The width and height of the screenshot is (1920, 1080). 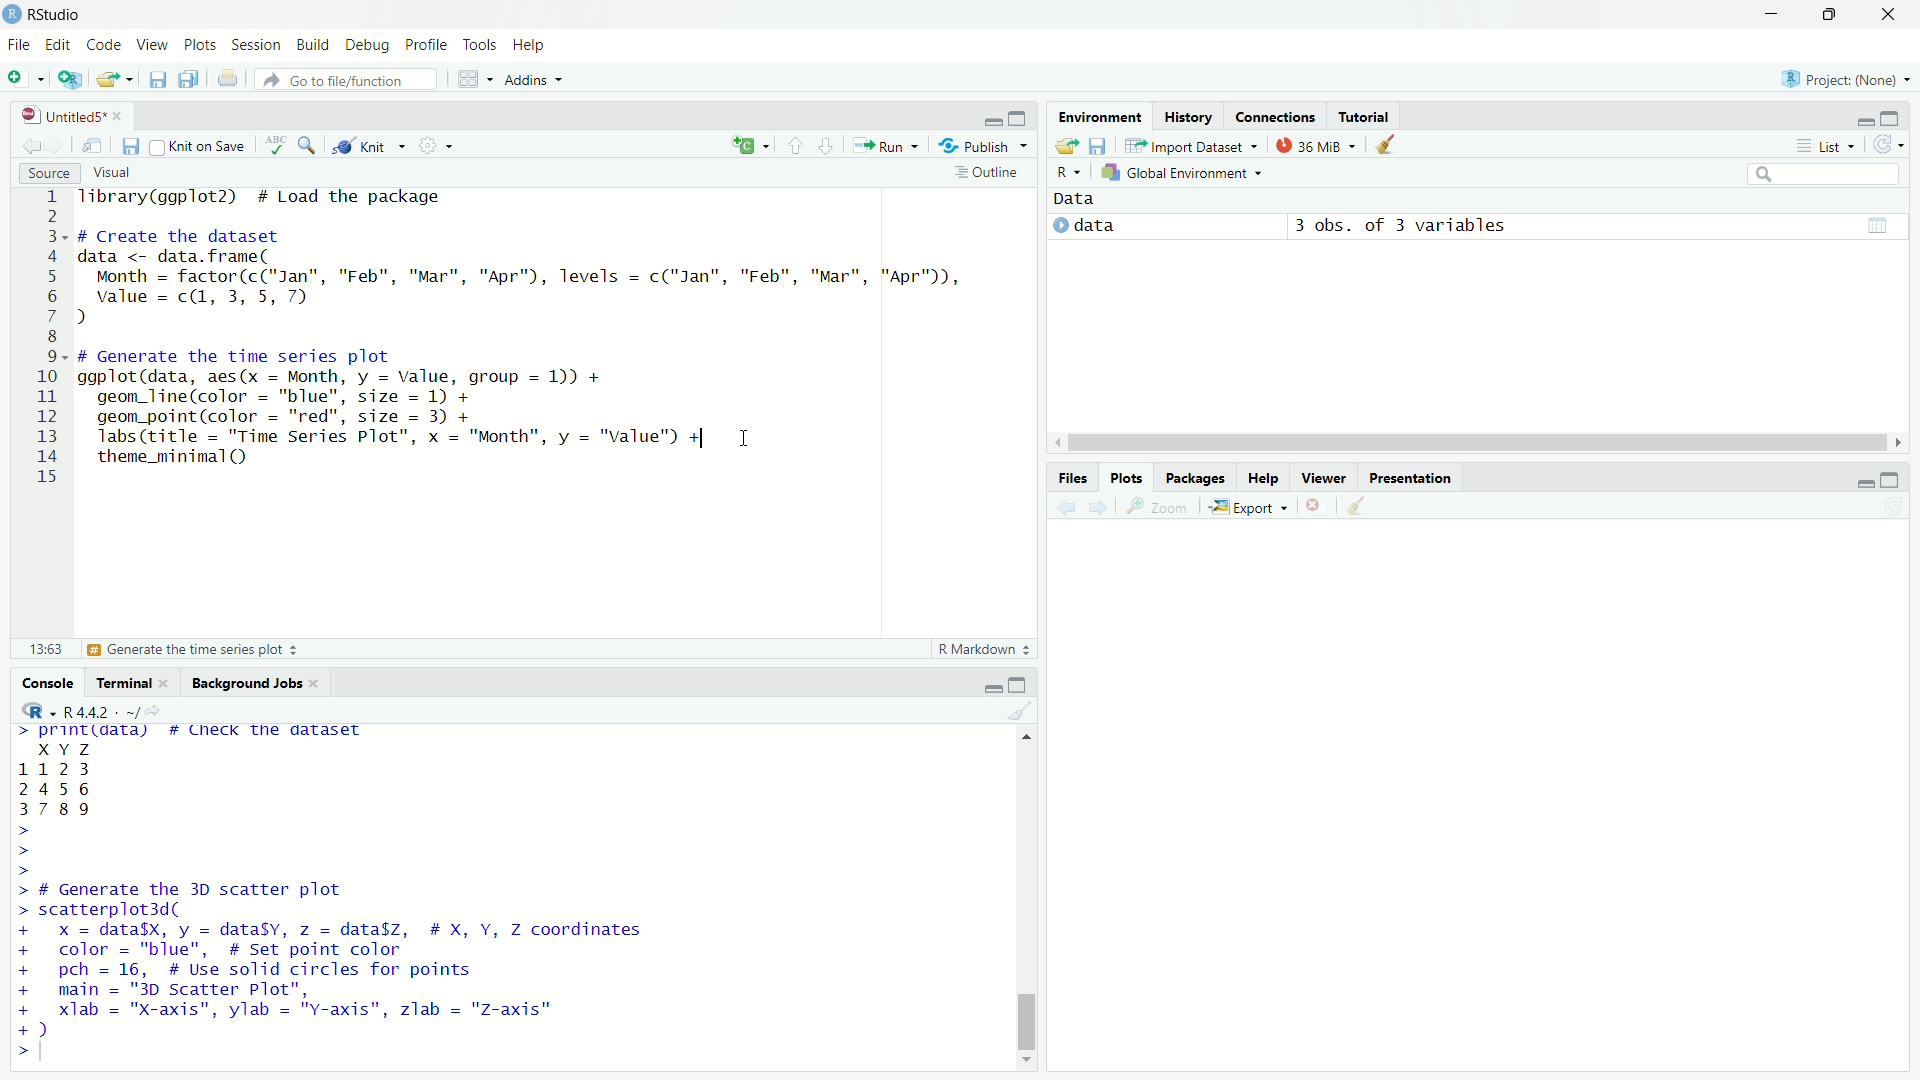 What do you see at coordinates (1324, 474) in the screenshot?
I see `viewer` at bounding box center [1324, 474].